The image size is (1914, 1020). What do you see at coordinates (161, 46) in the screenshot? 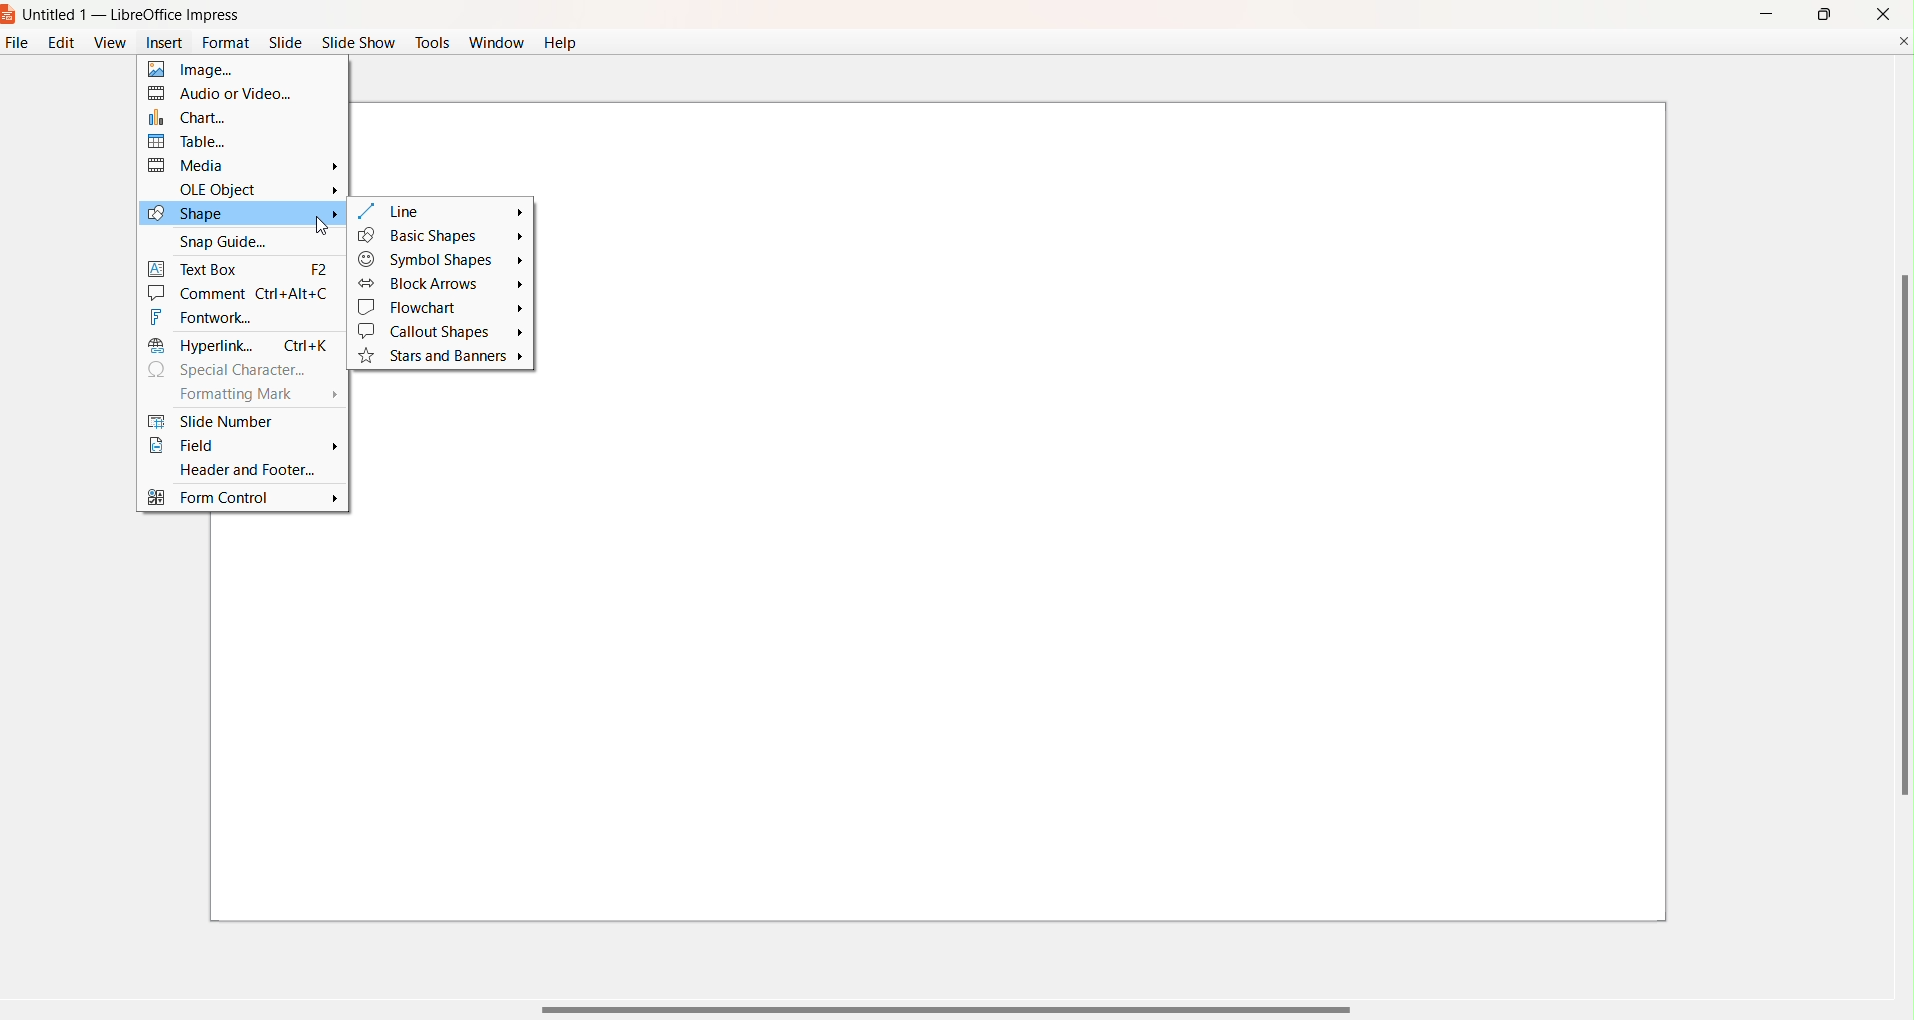
I see `Insert` at bounding box center [161, 46].